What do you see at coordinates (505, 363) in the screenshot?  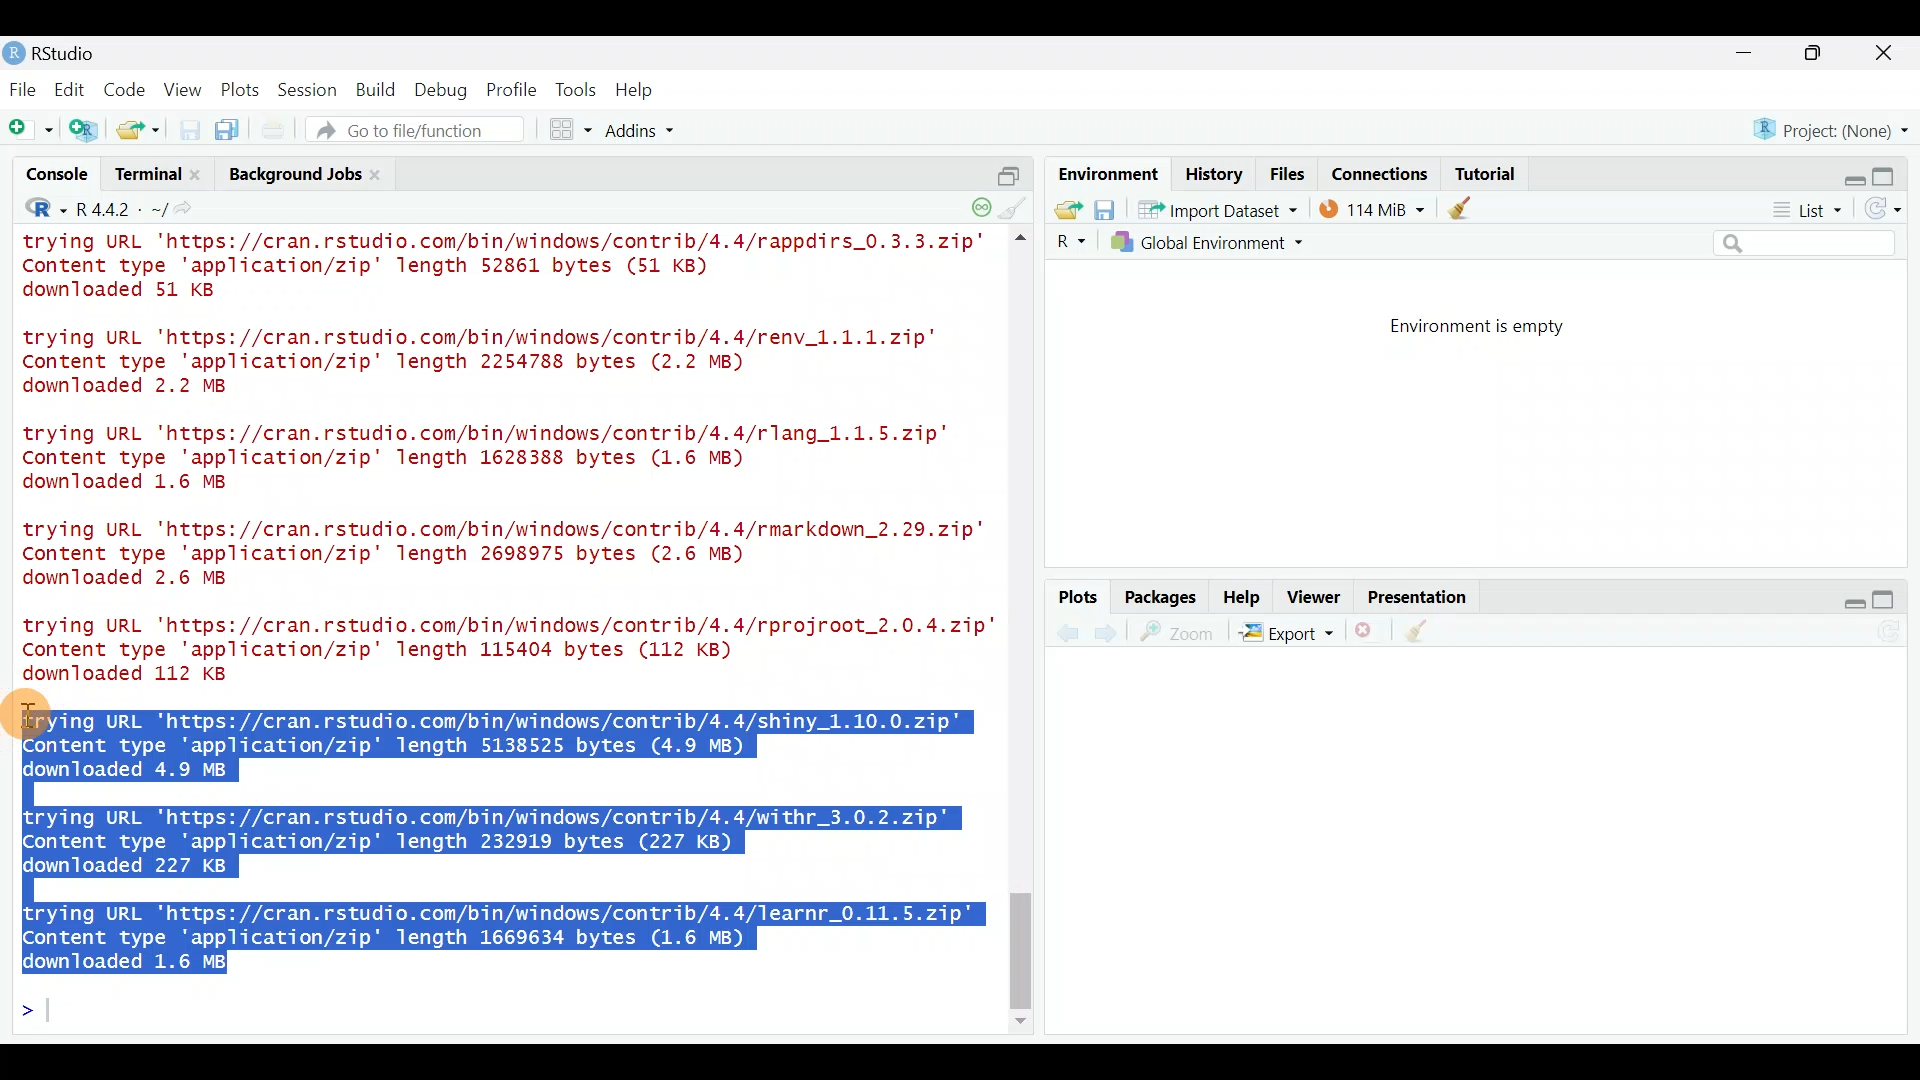 I see `trying URL 'https://cran.rstudio.com/bin/windows/contrib/4.4/renv_1.1.1.zip"
Content type 'application/zip' length 2254788 bytes (2.2 MB)
downloaded 2.2 MB` at bounding box center [505, 363].